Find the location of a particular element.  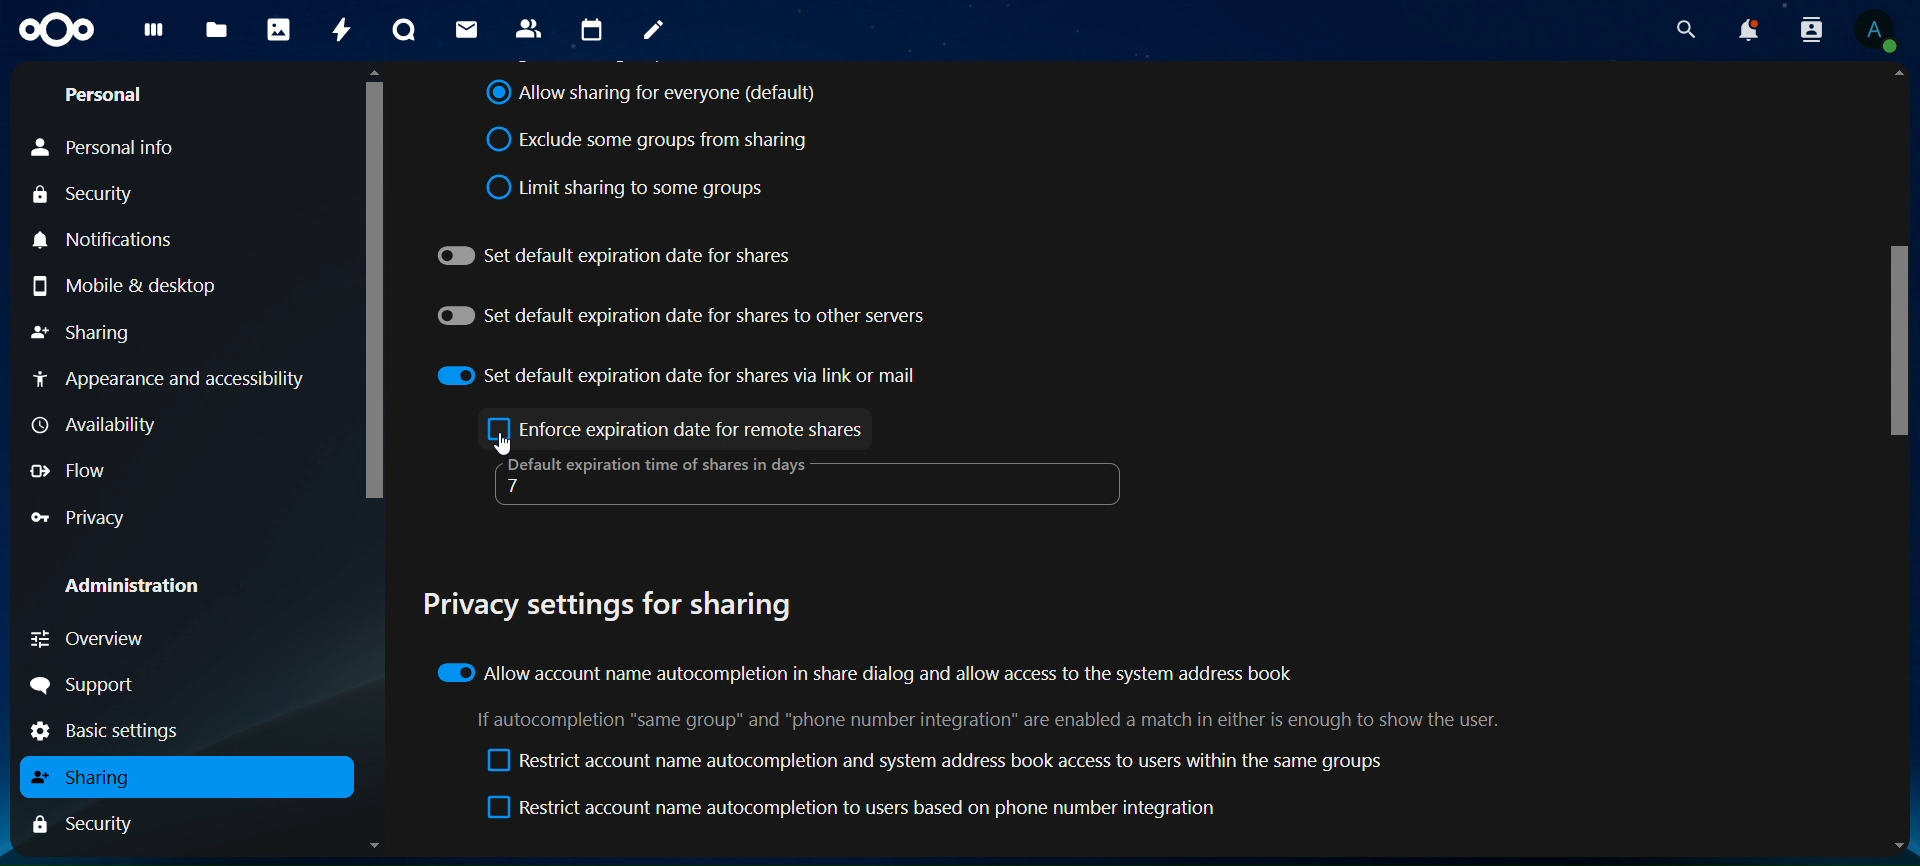

contacts is located at coordinates (528, 28).